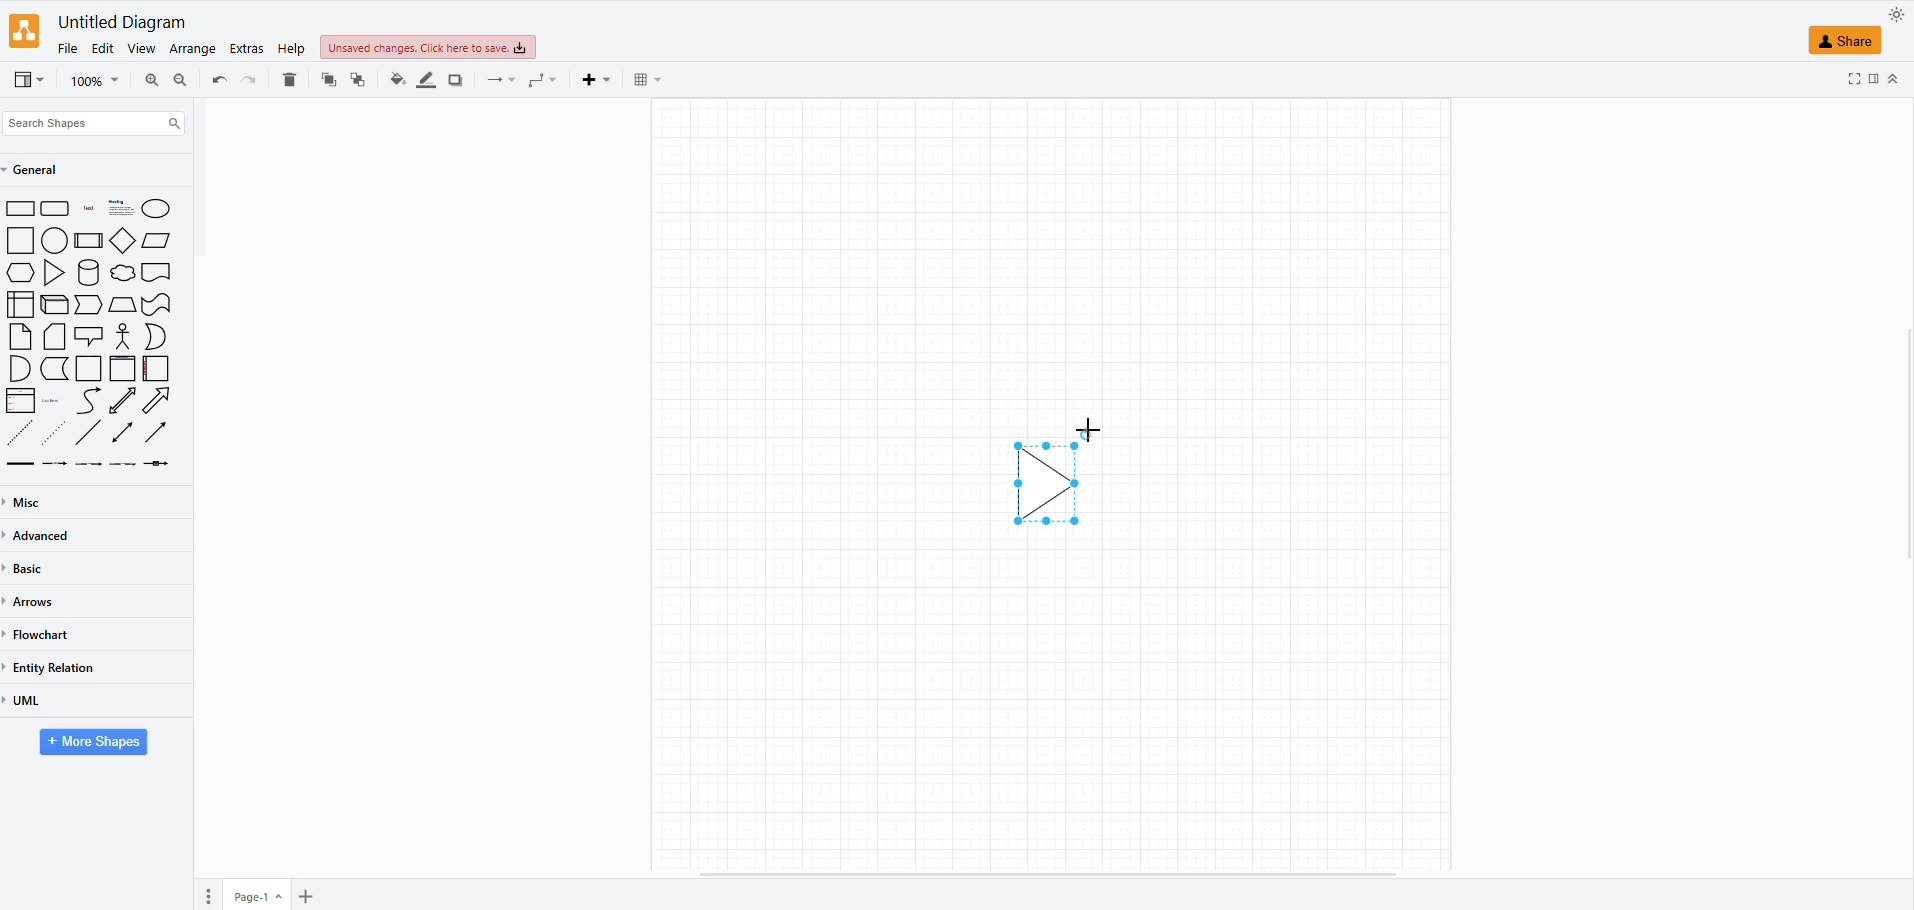  What do you see at coordinates (177, 83) in the screenshot?
I see `zoom in ` at bounding box center [177, 83].